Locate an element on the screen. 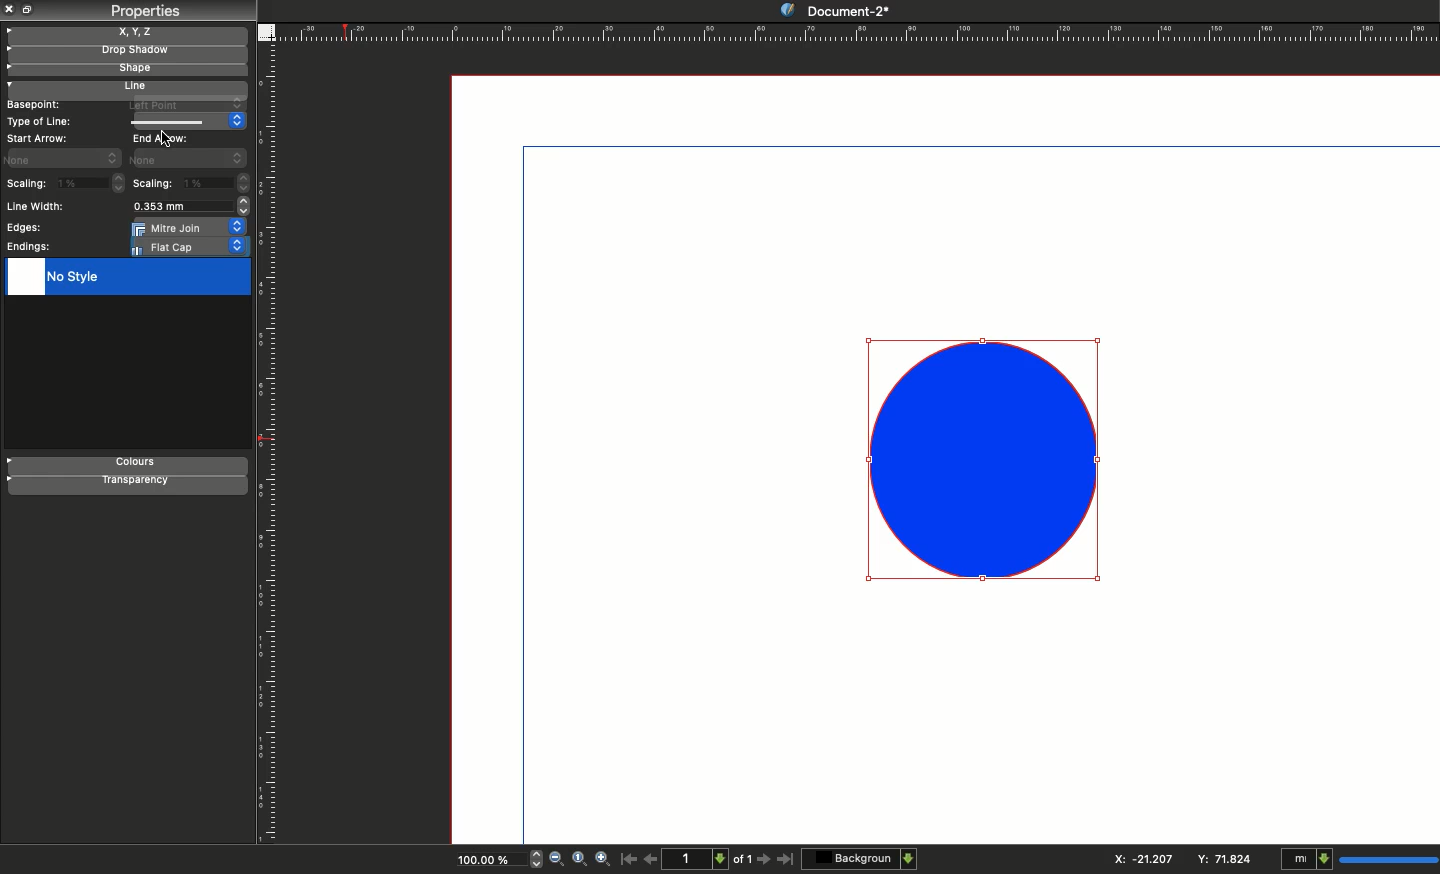 The image size is (1440, 874). Type of line is located at coordinates (41, 121).